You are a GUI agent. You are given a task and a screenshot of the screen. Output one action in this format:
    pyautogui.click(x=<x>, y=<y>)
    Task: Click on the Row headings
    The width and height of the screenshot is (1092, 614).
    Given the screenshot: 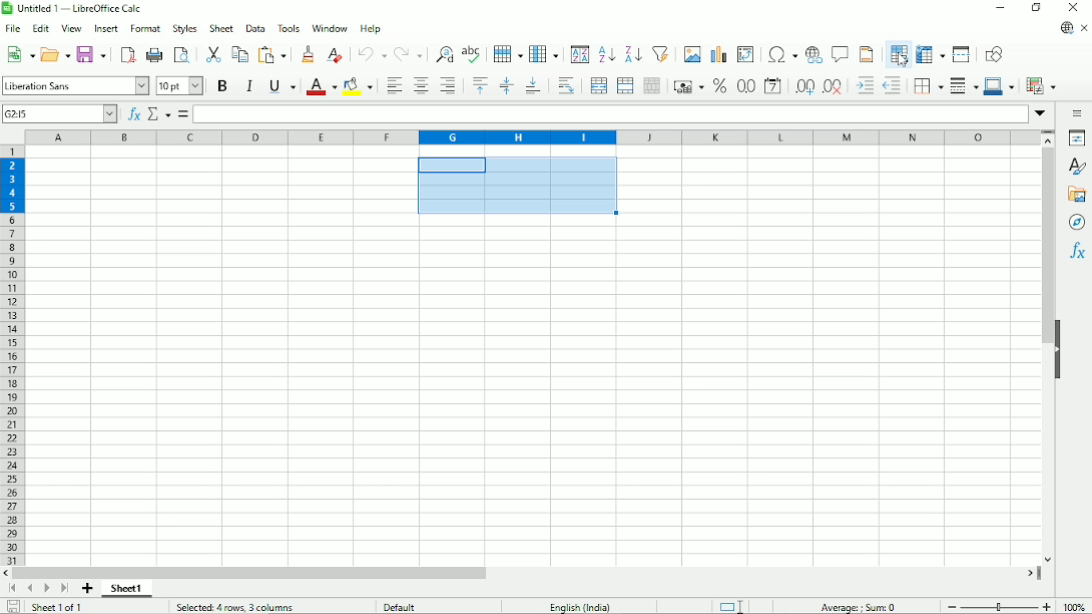 What is the action you would take?
    pyautogui.click(x=14, y=356)
    